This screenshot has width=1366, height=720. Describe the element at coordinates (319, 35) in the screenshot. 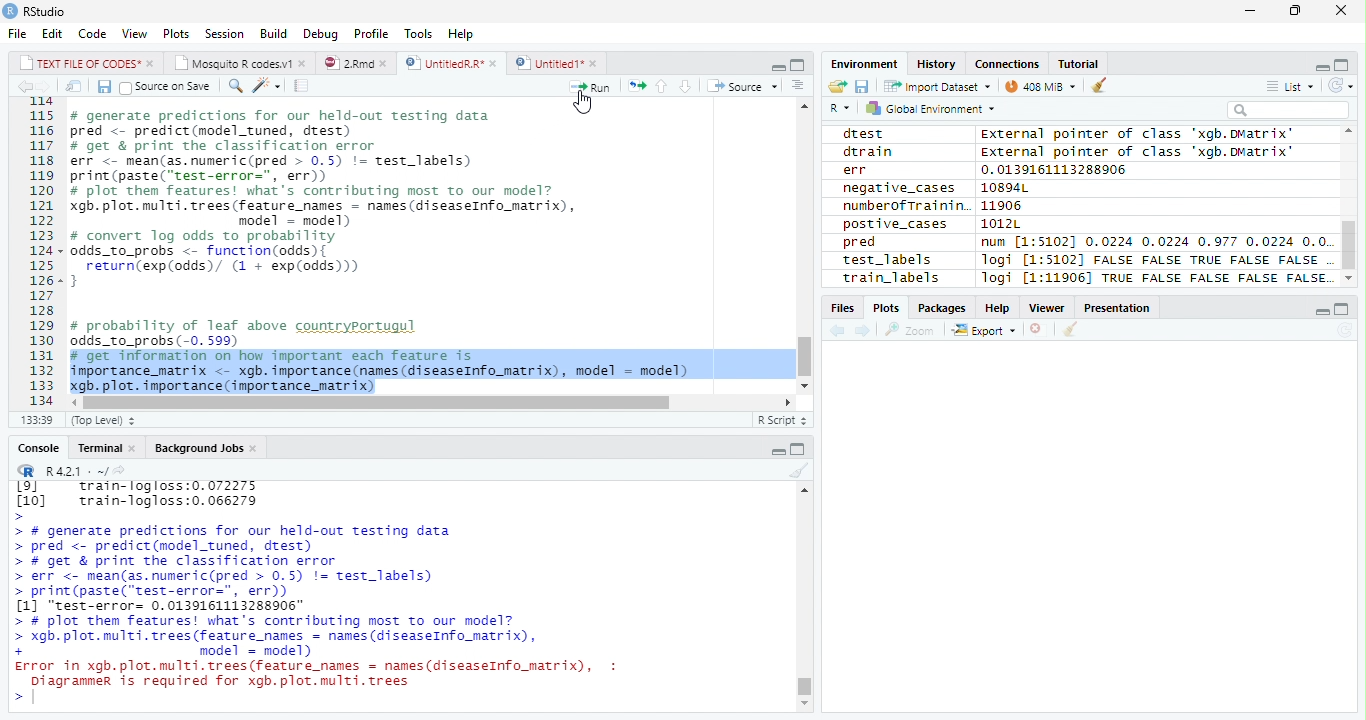

I see `Debug` at that location.